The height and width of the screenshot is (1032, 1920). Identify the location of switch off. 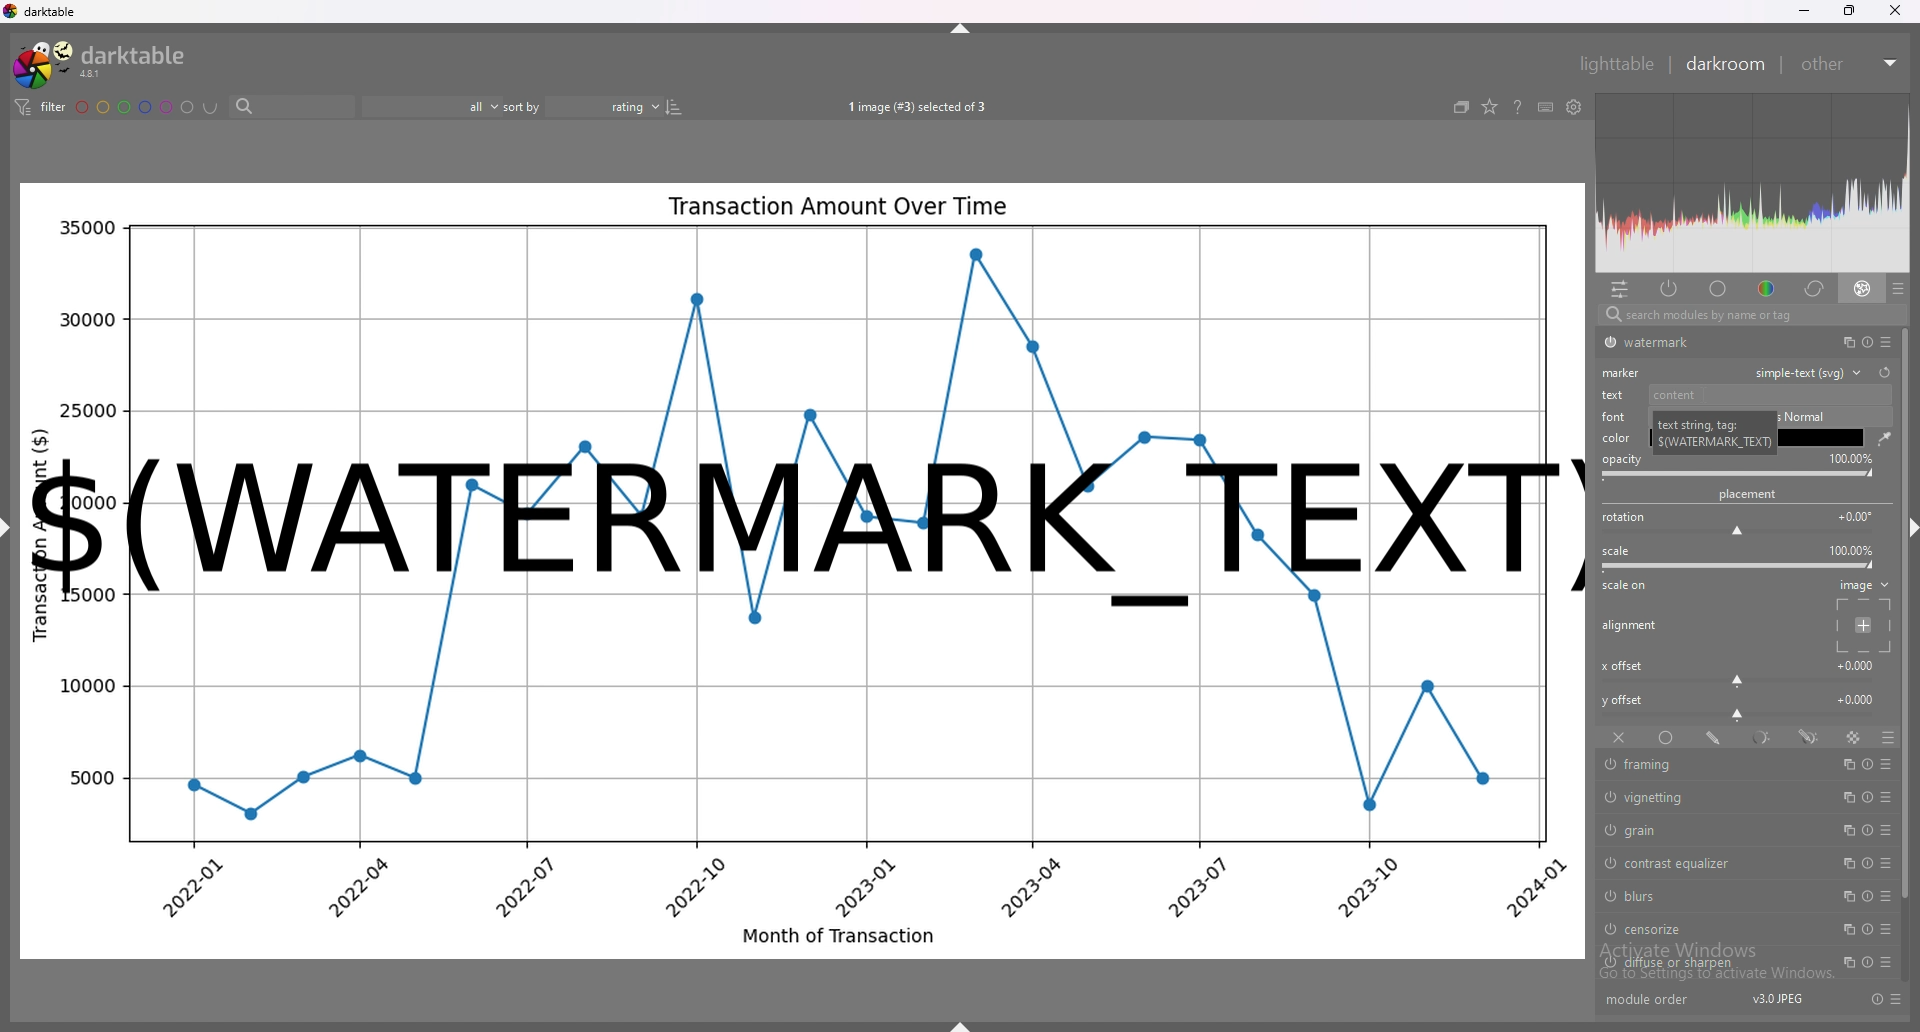
(1610, 797).